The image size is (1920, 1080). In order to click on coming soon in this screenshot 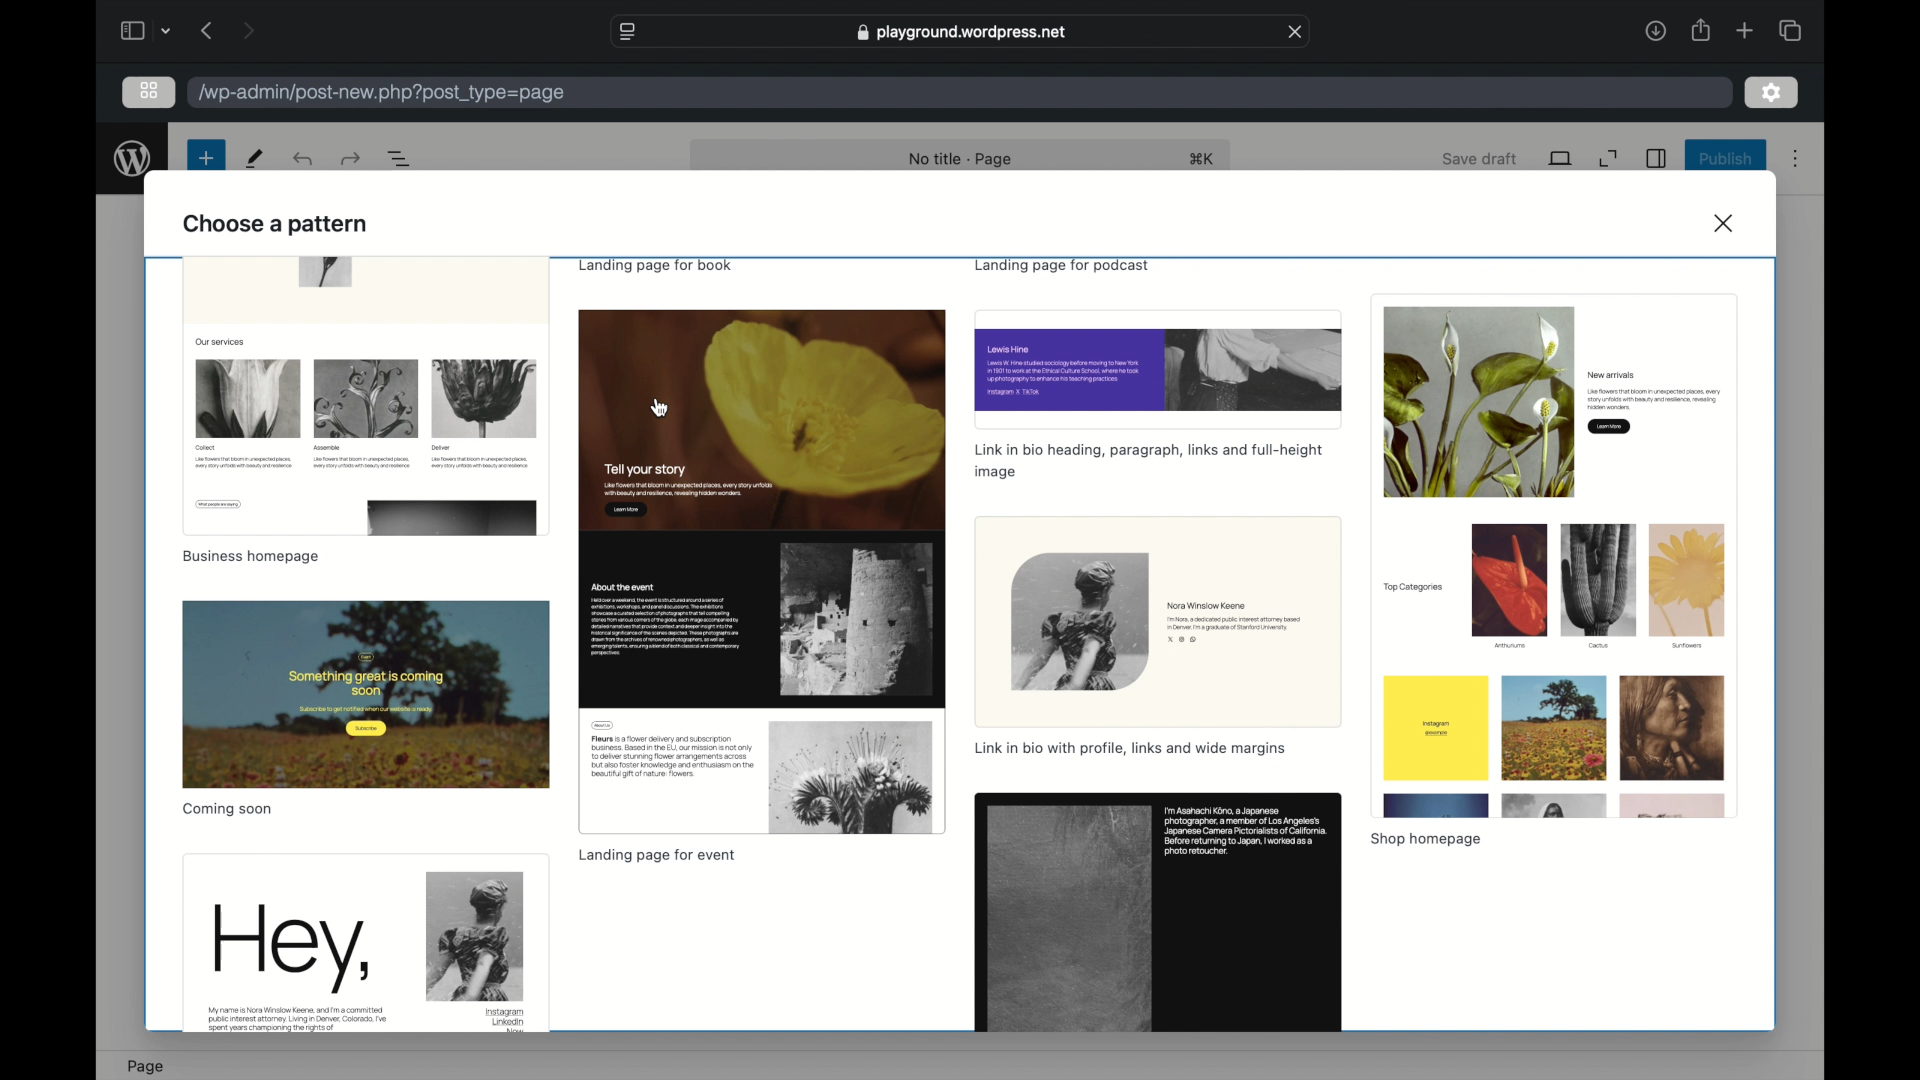, I will do `click(229, 810)`.